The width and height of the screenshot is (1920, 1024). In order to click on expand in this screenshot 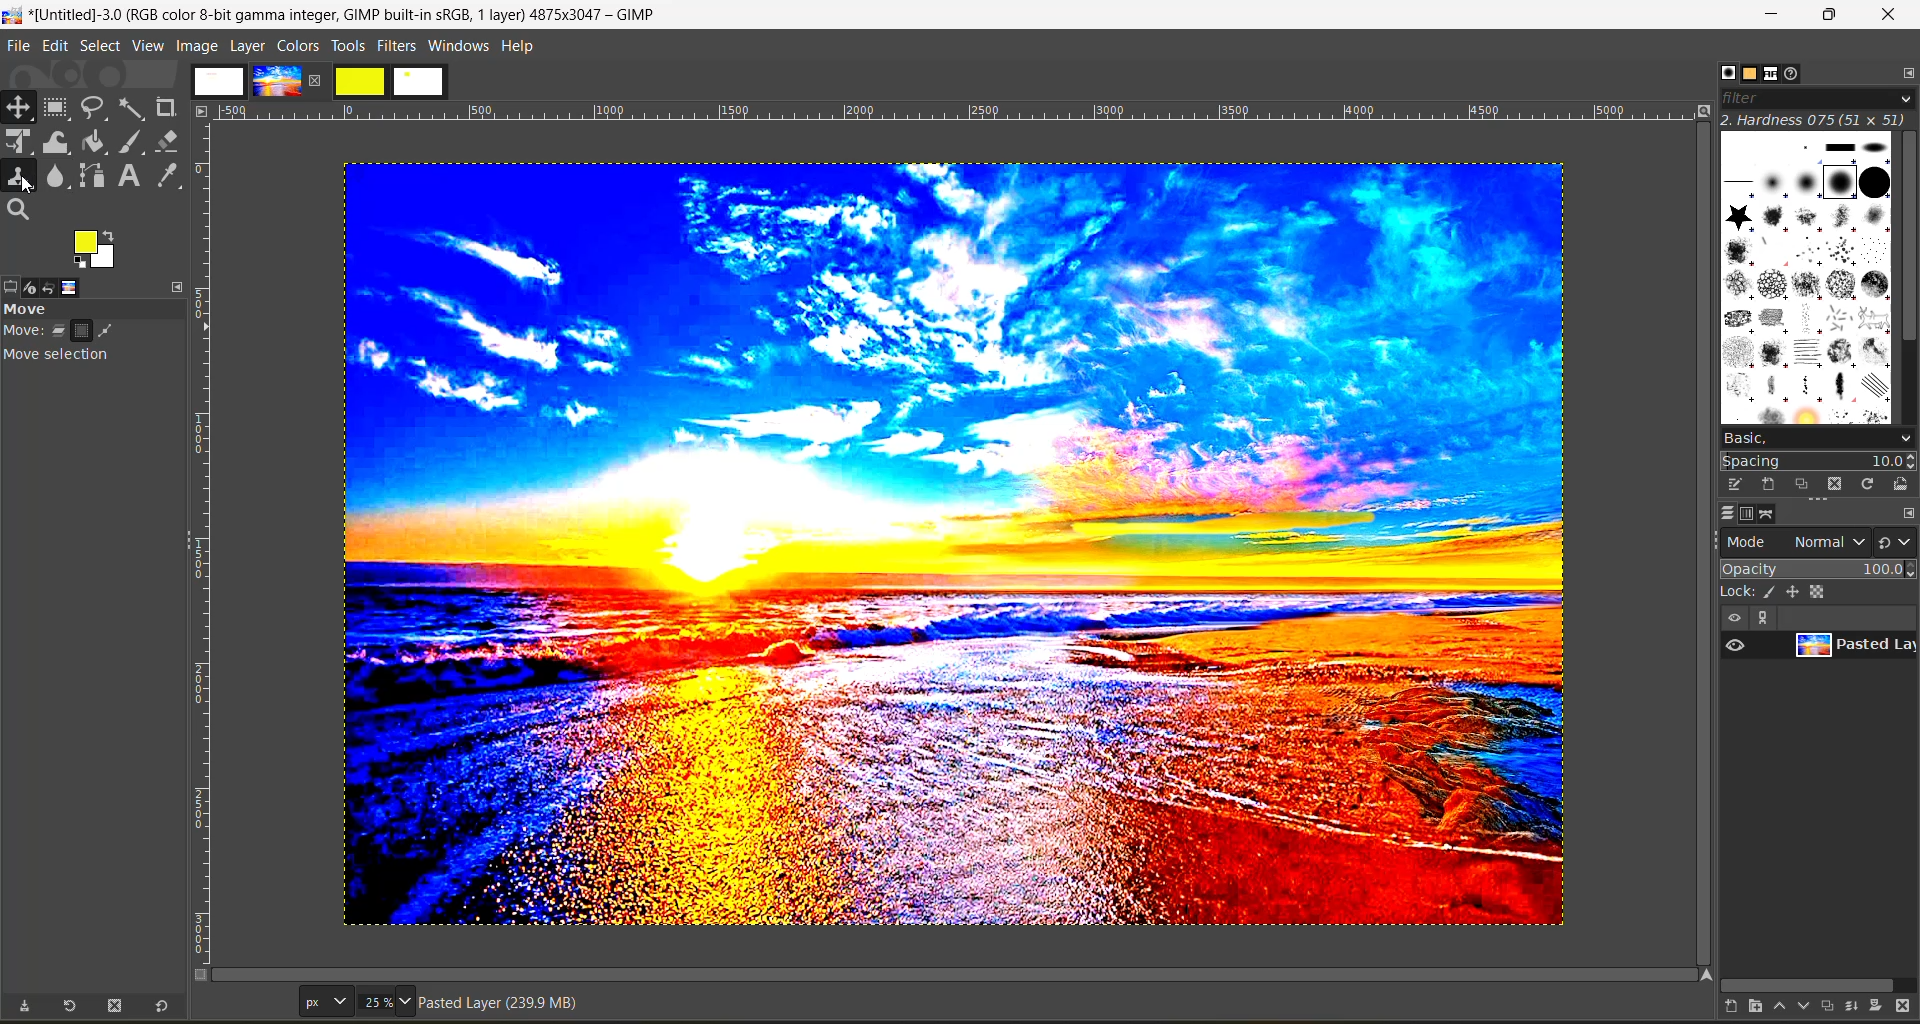, I will do `click(1760, 618)`.